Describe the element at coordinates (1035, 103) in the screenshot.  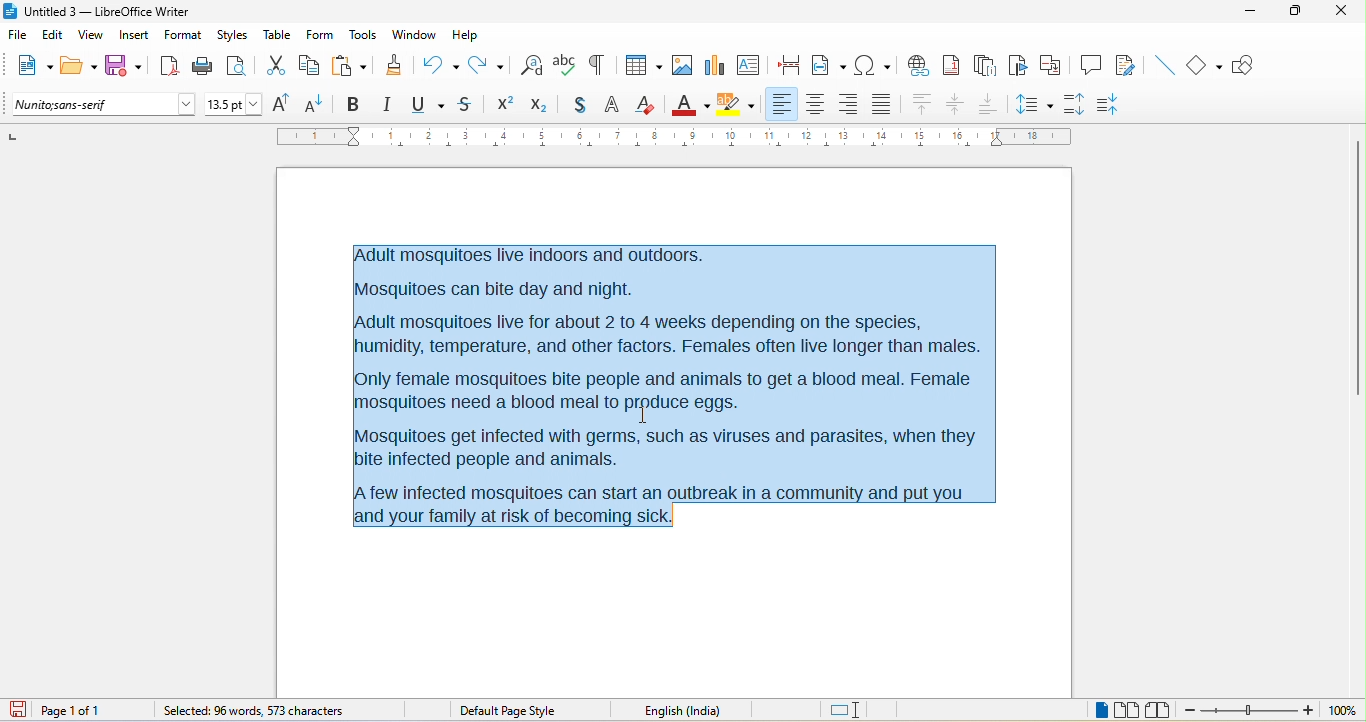
I see `set line spacing` at that location.